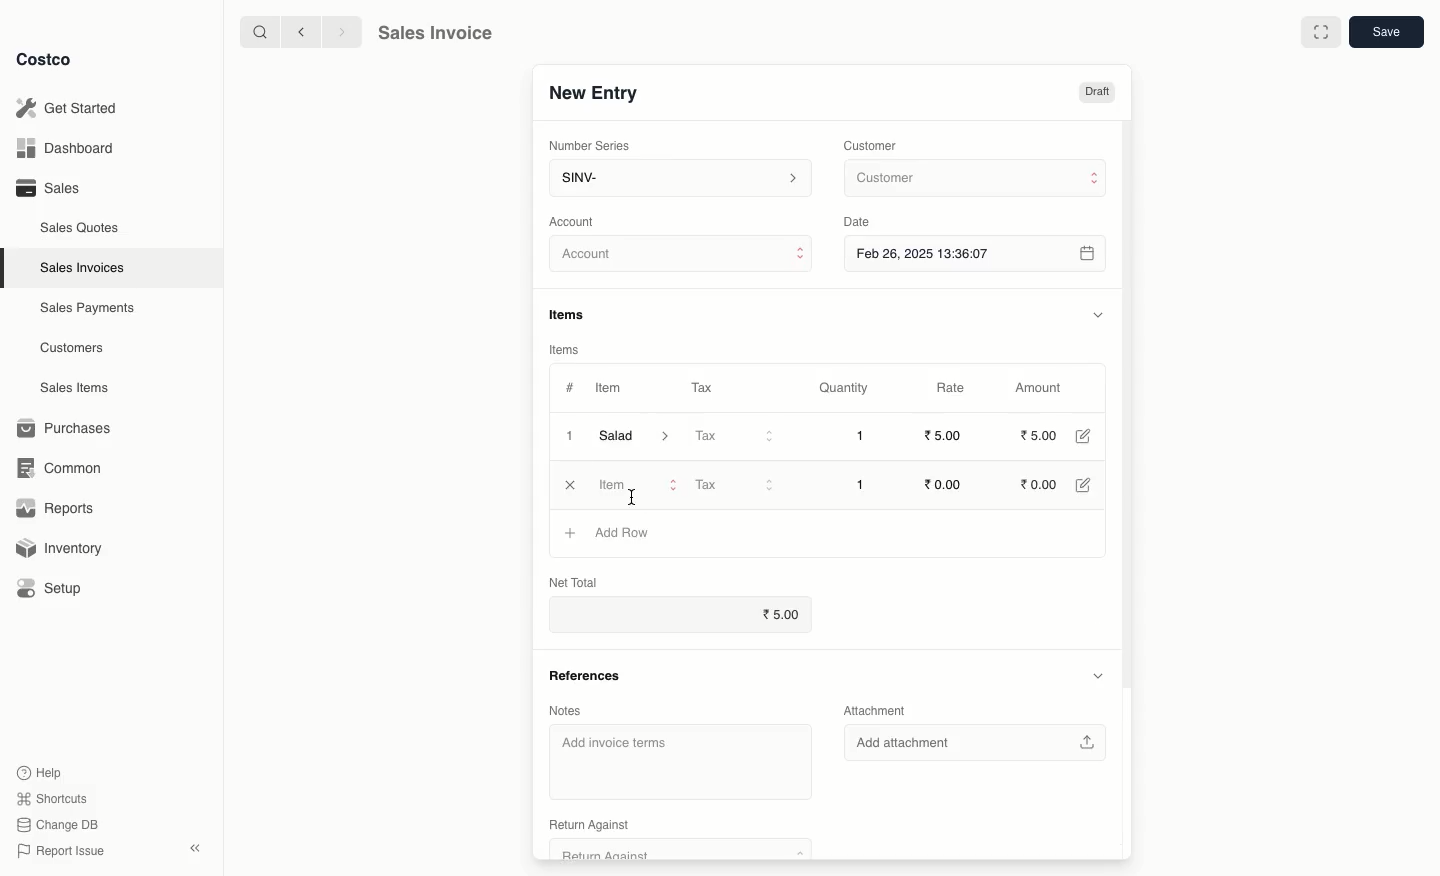 Image resolution: width=1440 pixels, height=876 pixels. I want to click on 1, so click(860, 484).